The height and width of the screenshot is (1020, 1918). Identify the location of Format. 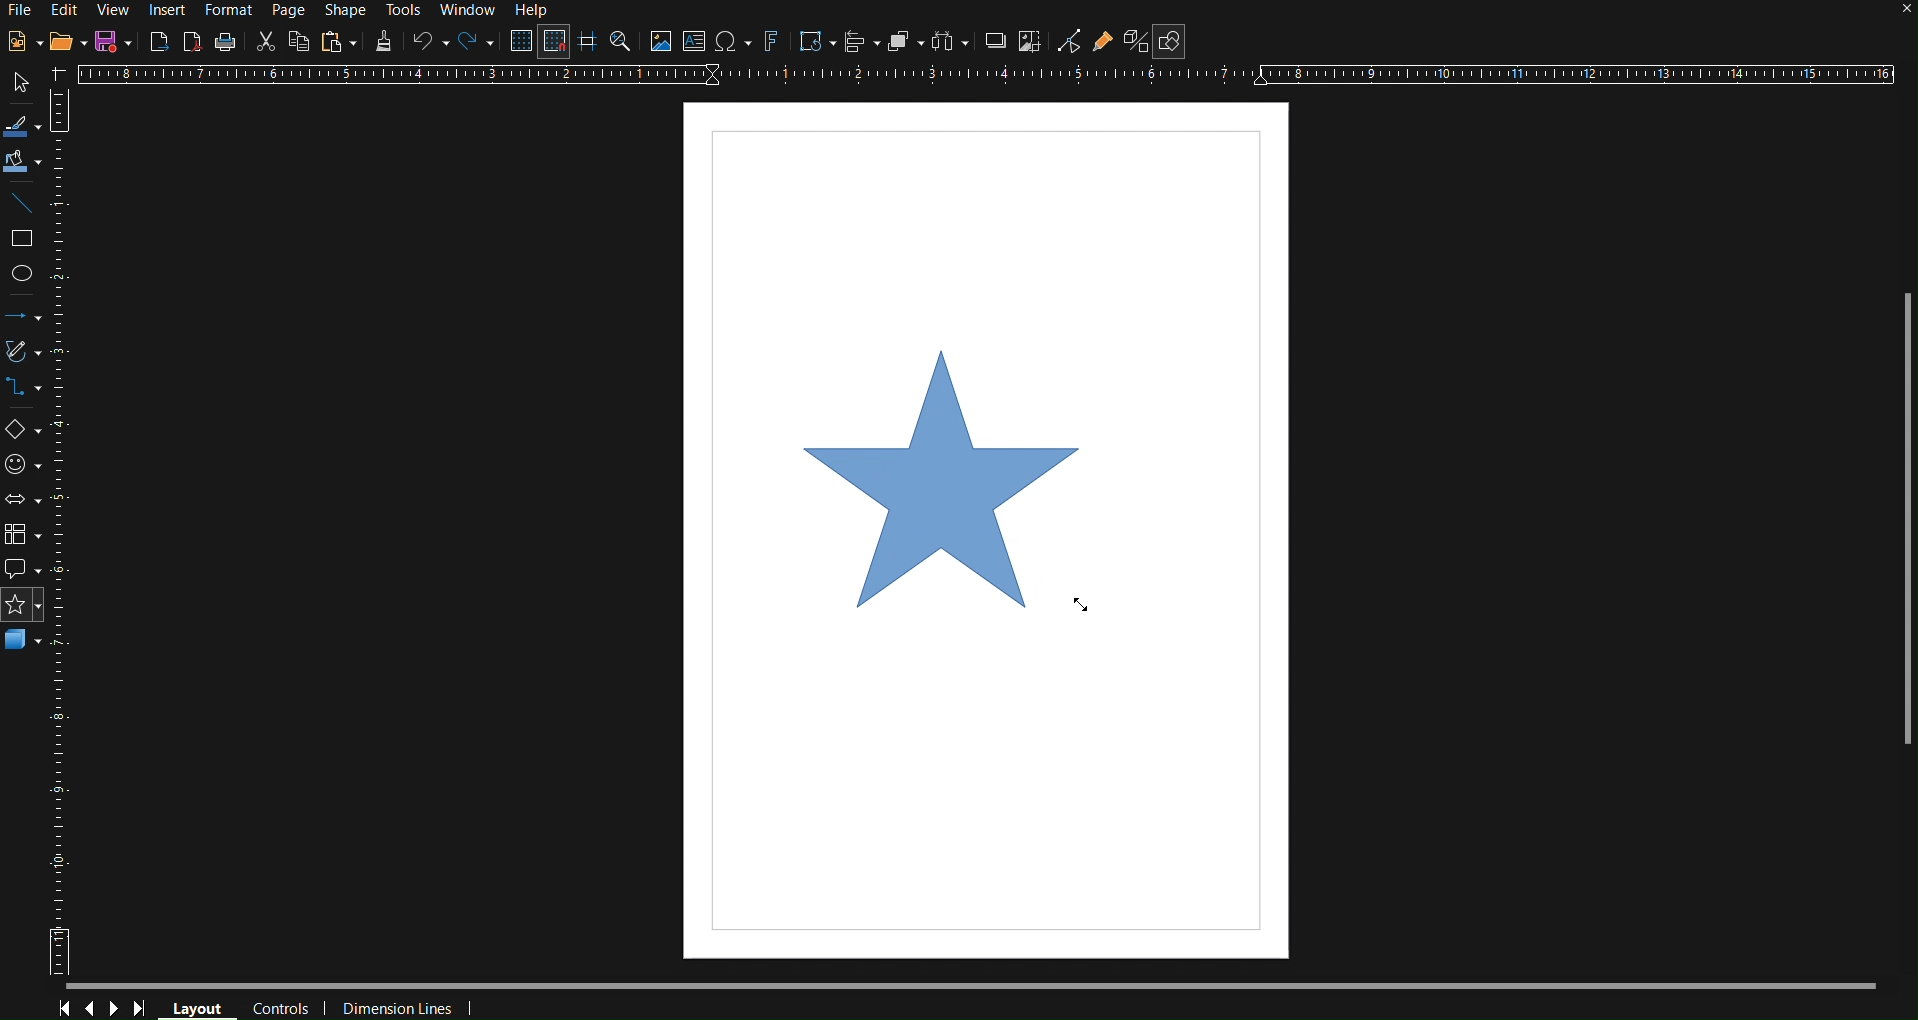
(230, 9).